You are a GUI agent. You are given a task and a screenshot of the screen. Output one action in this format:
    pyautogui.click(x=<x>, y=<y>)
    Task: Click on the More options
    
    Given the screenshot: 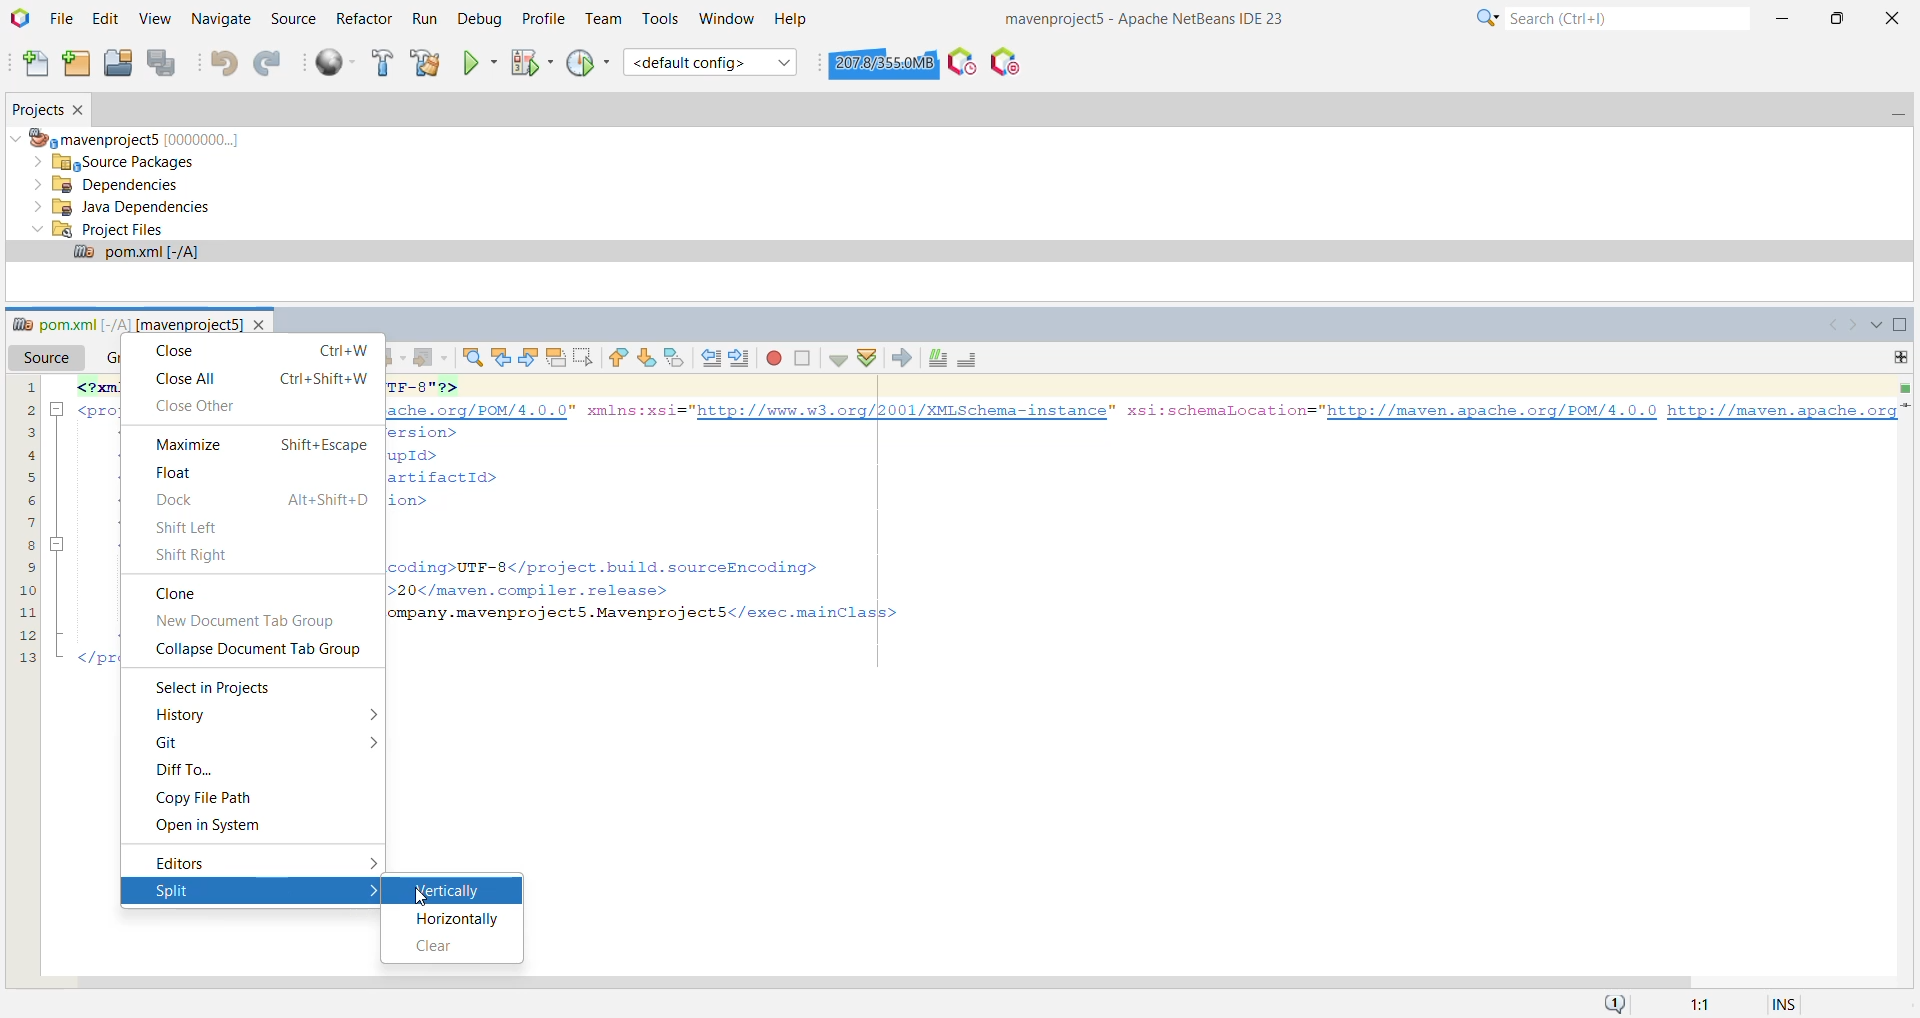 What is the action you would take?
    pyautogui.click(x=369, y=891)
    